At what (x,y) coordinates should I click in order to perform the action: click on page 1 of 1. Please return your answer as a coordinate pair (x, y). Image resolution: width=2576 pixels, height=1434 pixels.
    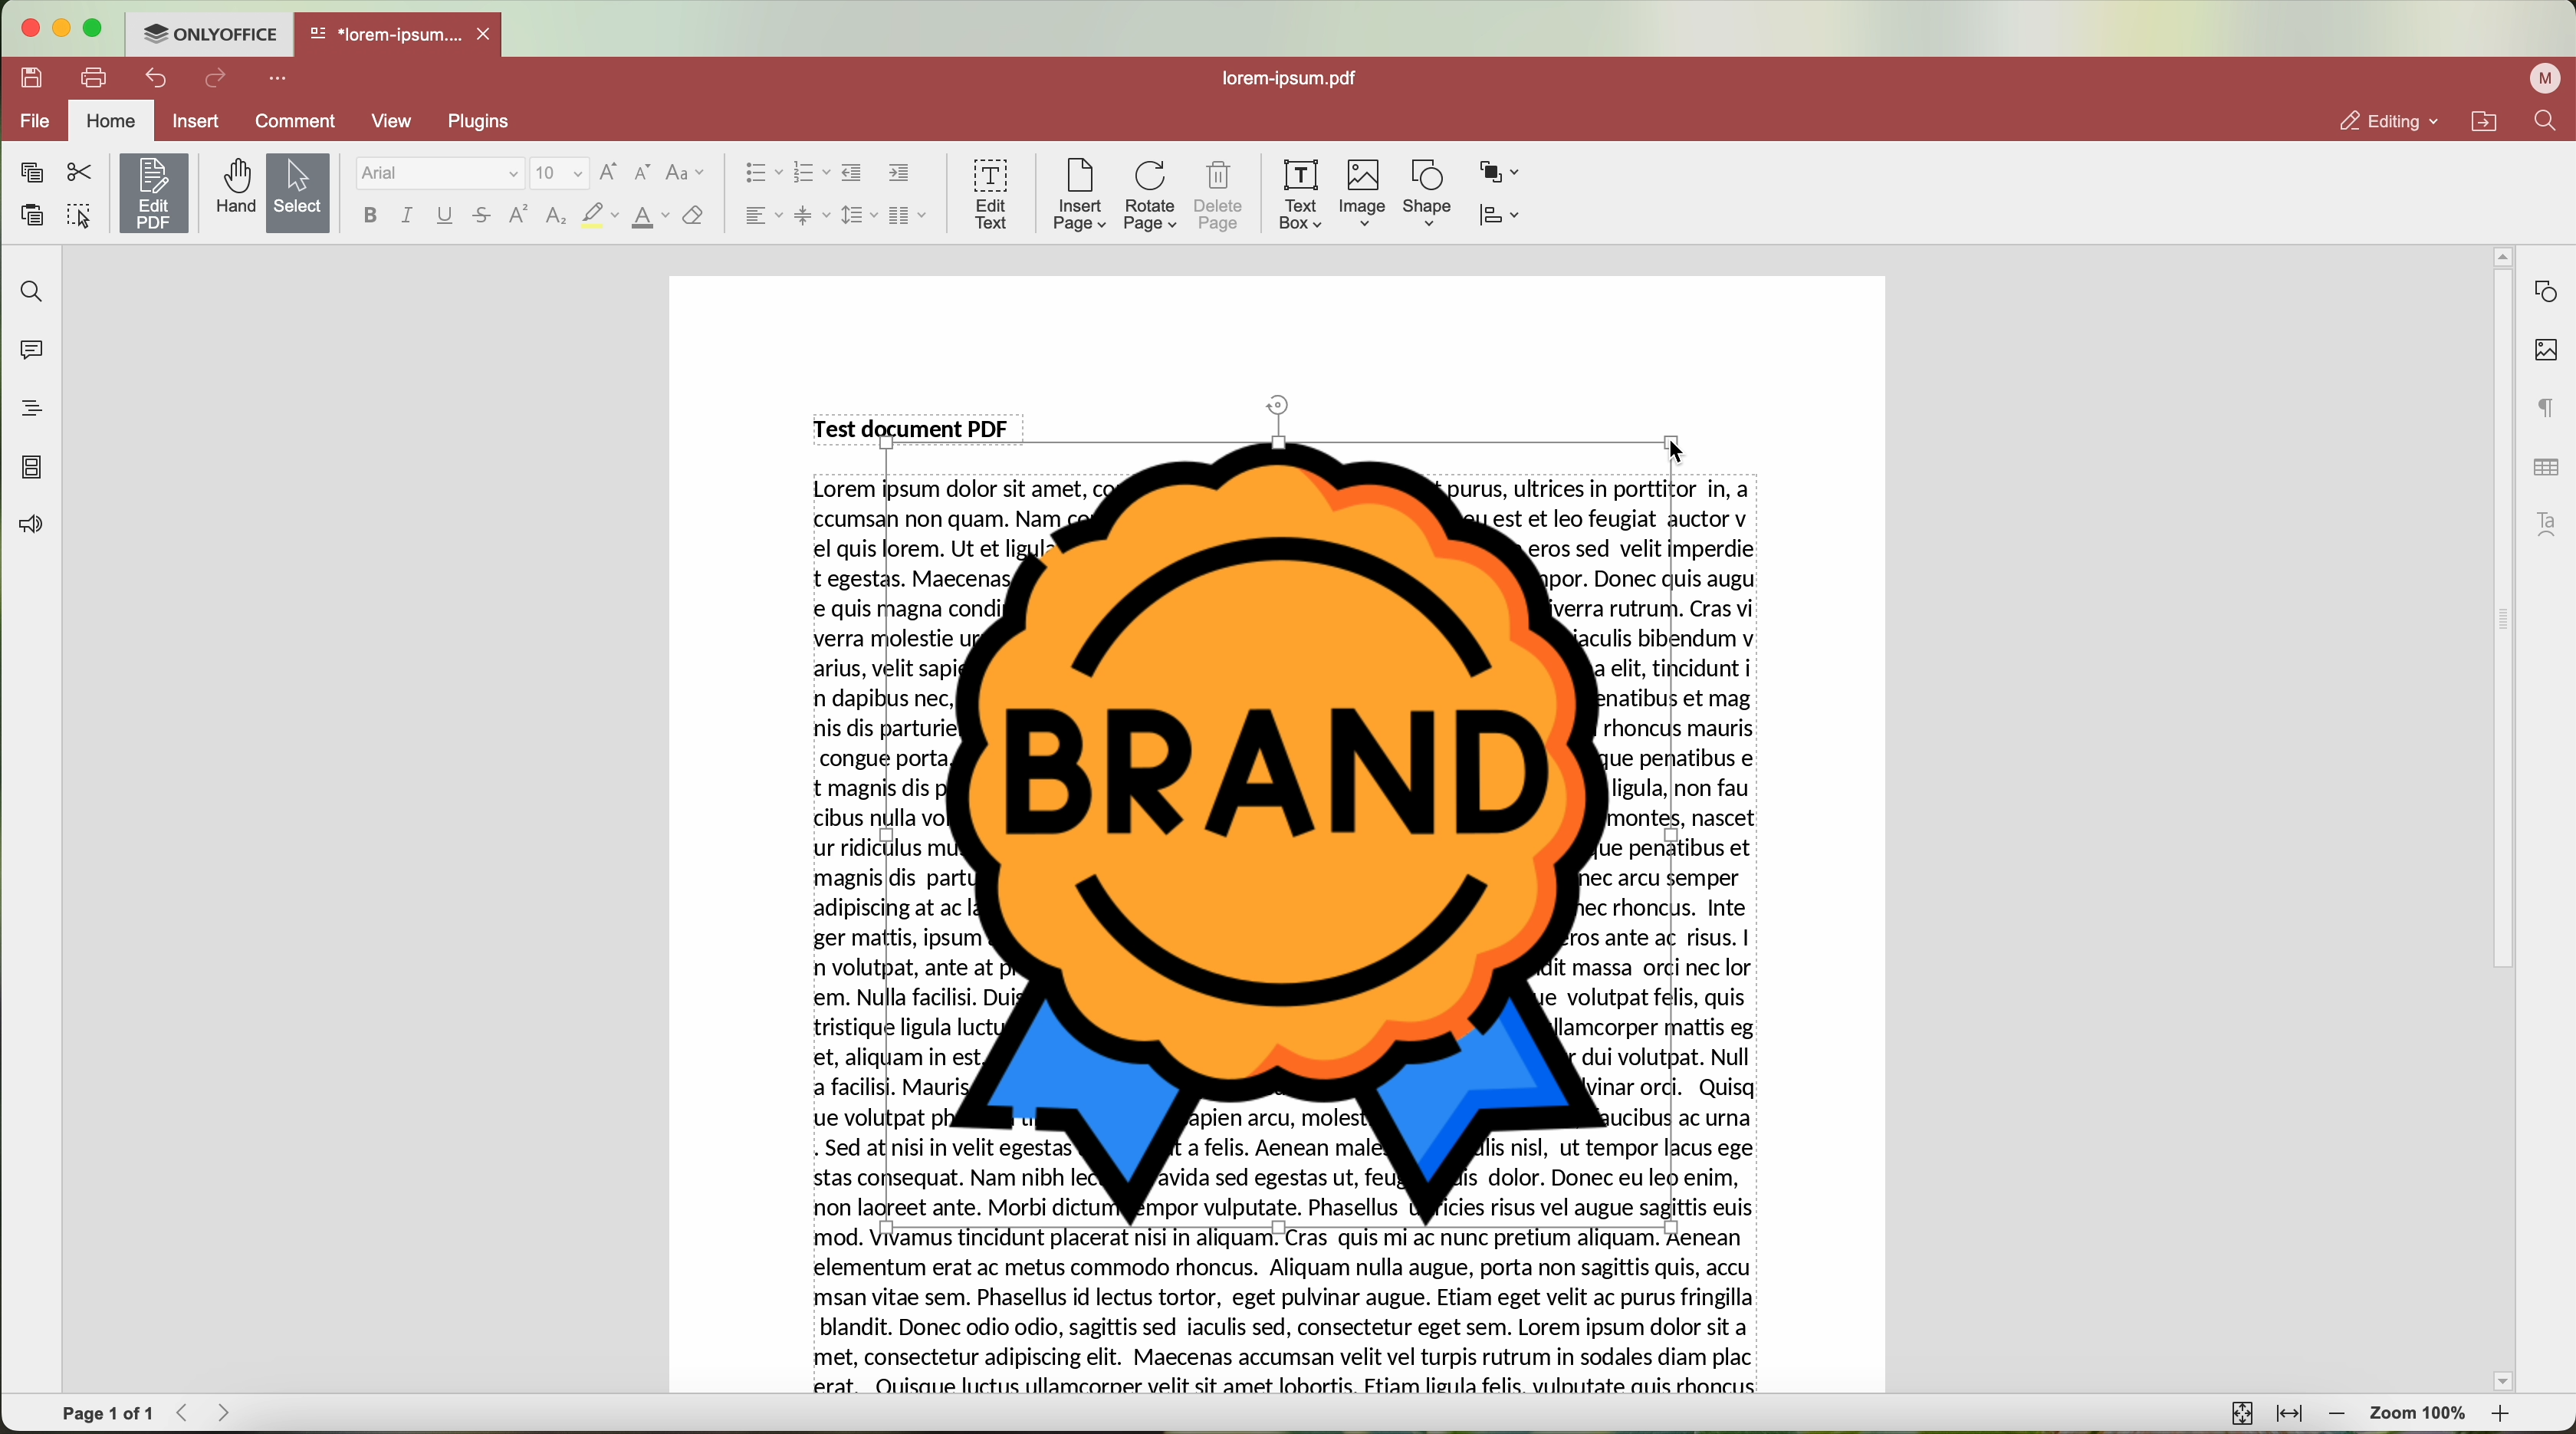
    Looking at the image, I should click on (108, 1414).